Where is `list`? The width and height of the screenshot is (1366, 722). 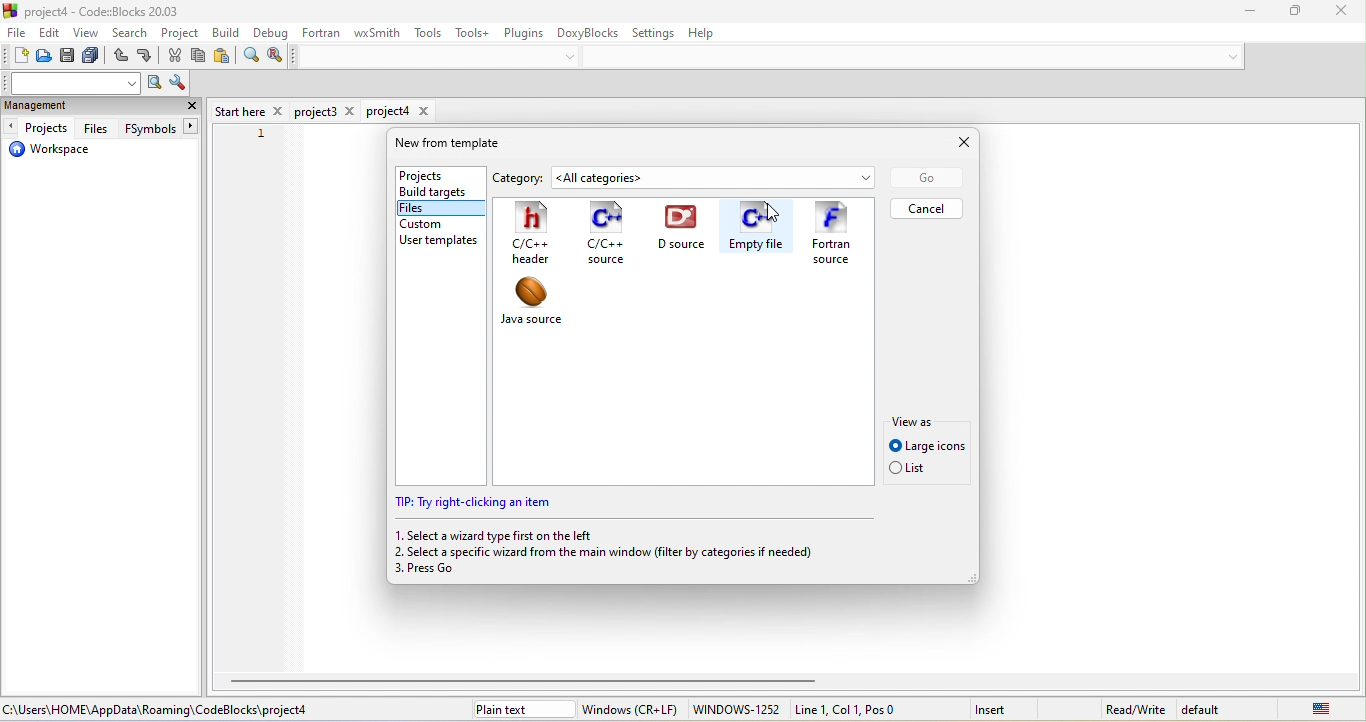
list is located at coordinates (914, 470).